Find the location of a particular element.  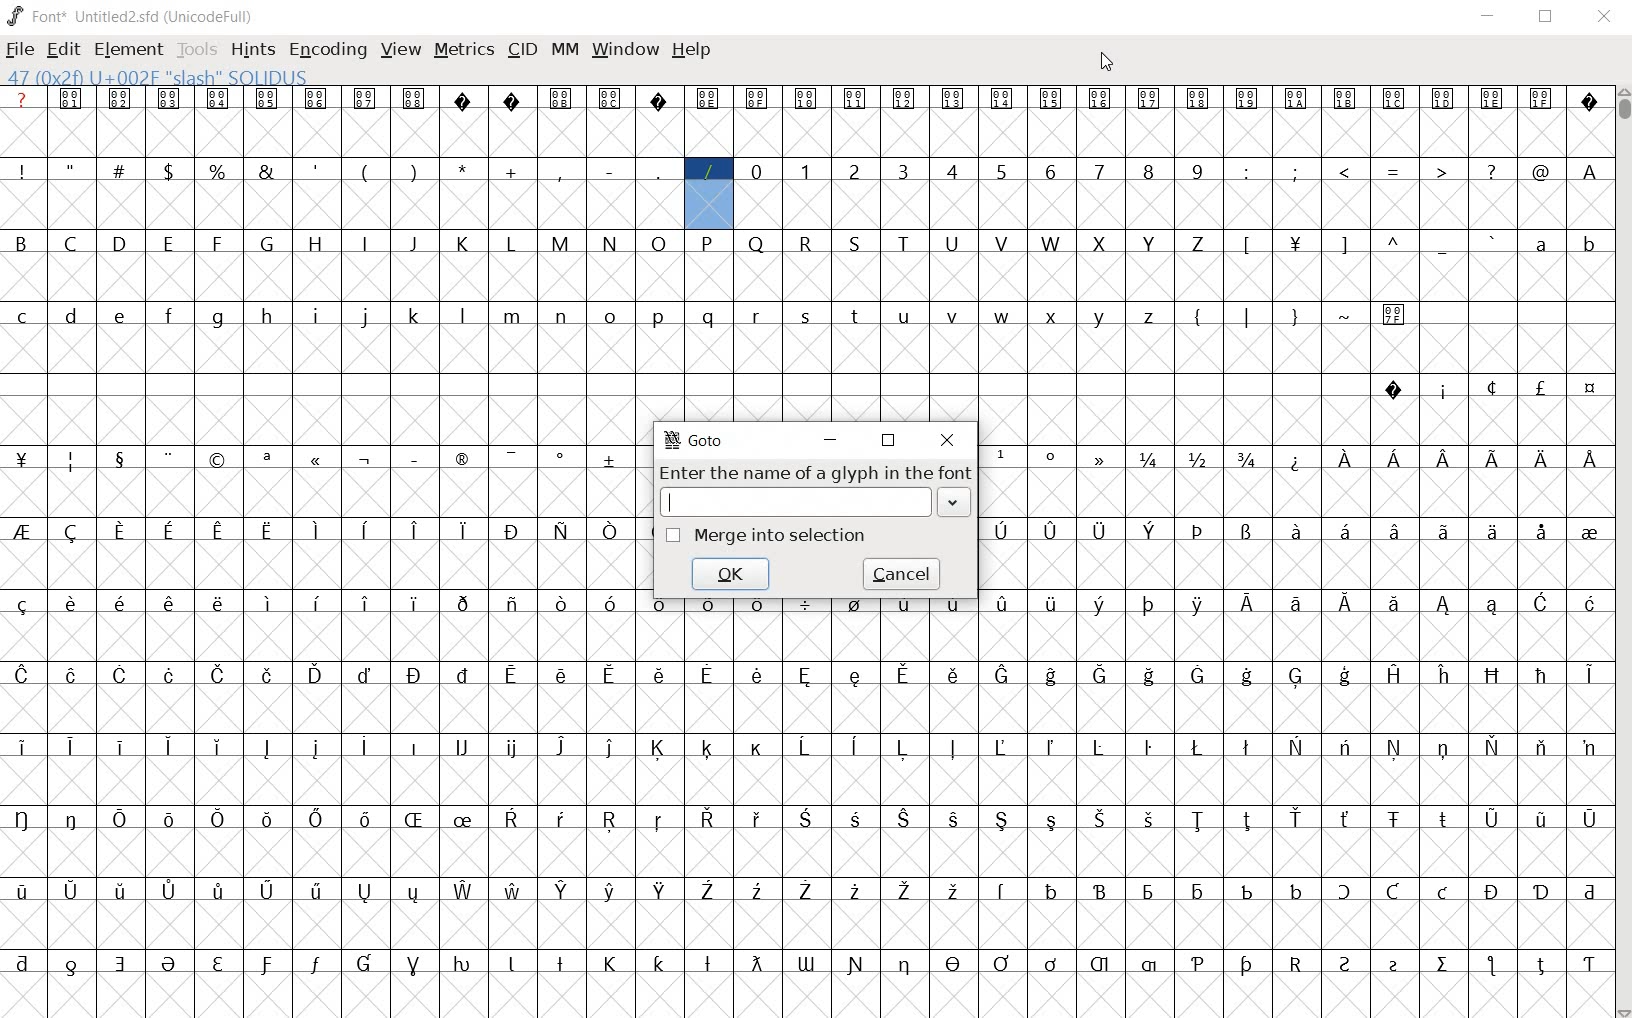

glyph is located at coordinates (121, 461).